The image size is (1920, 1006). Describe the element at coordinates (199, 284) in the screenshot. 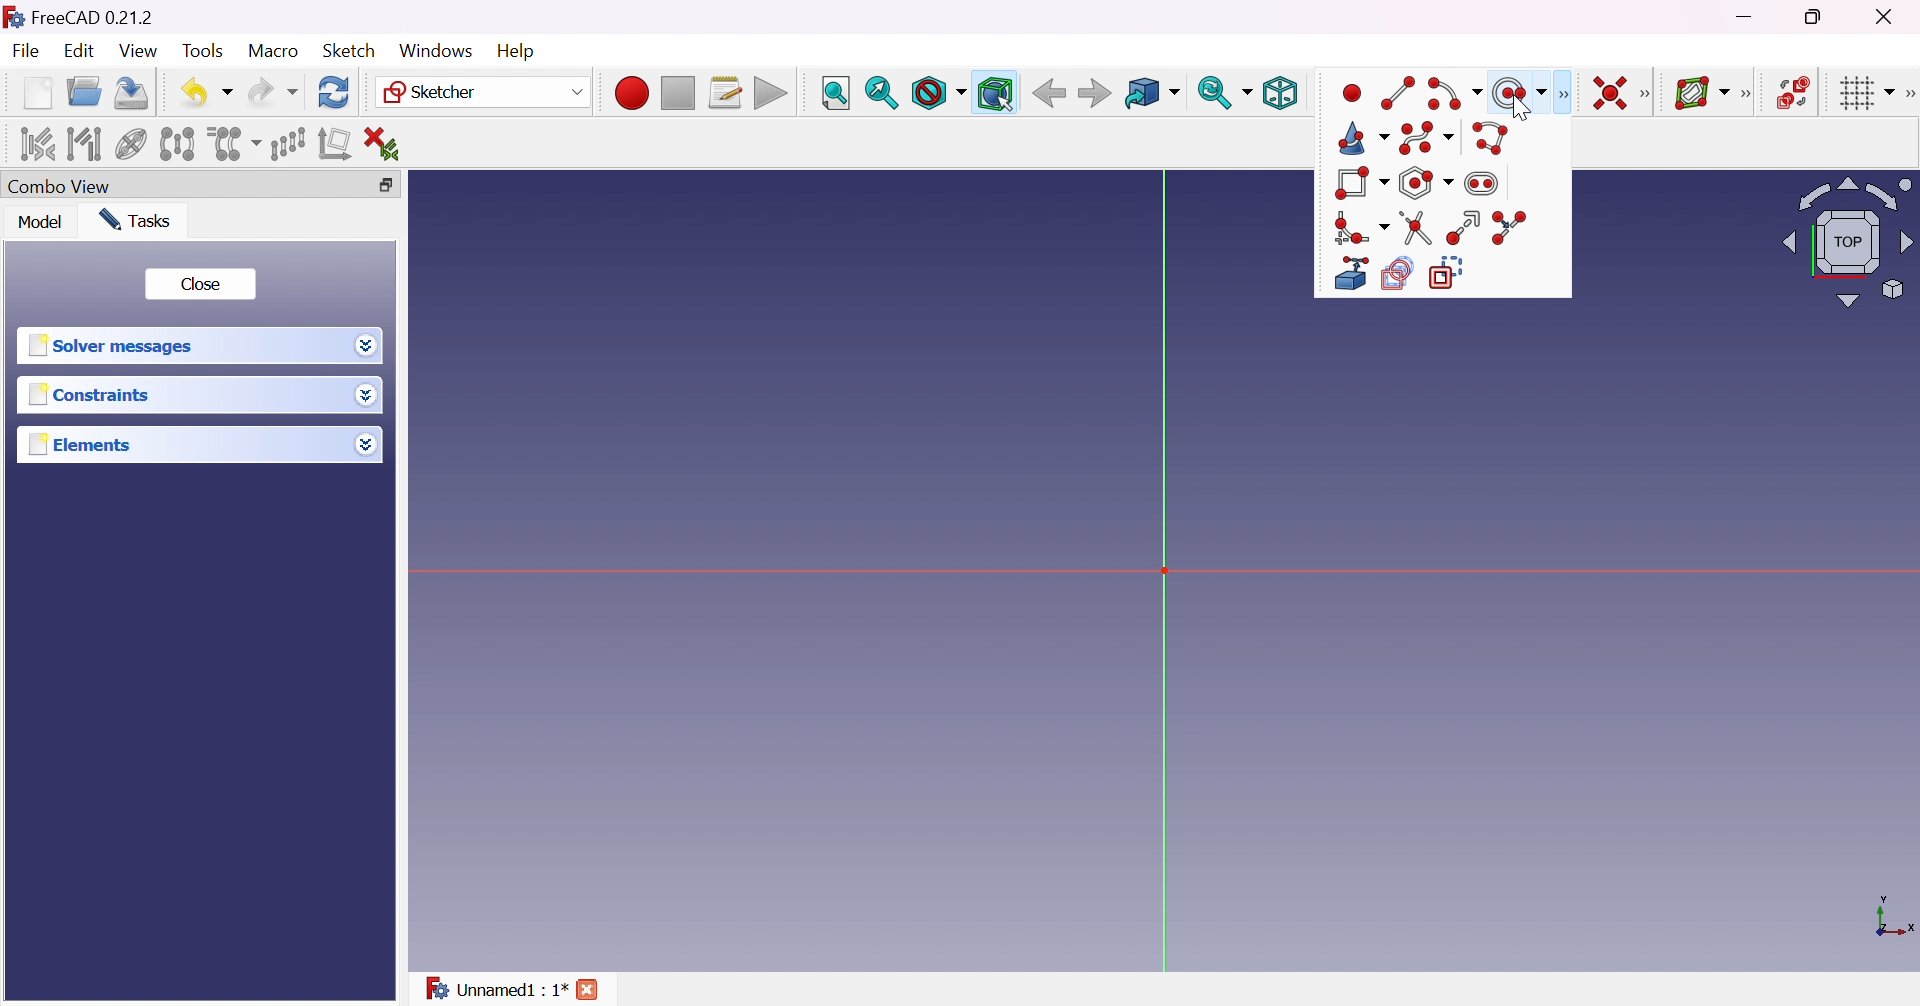

I see `Close` at that location.